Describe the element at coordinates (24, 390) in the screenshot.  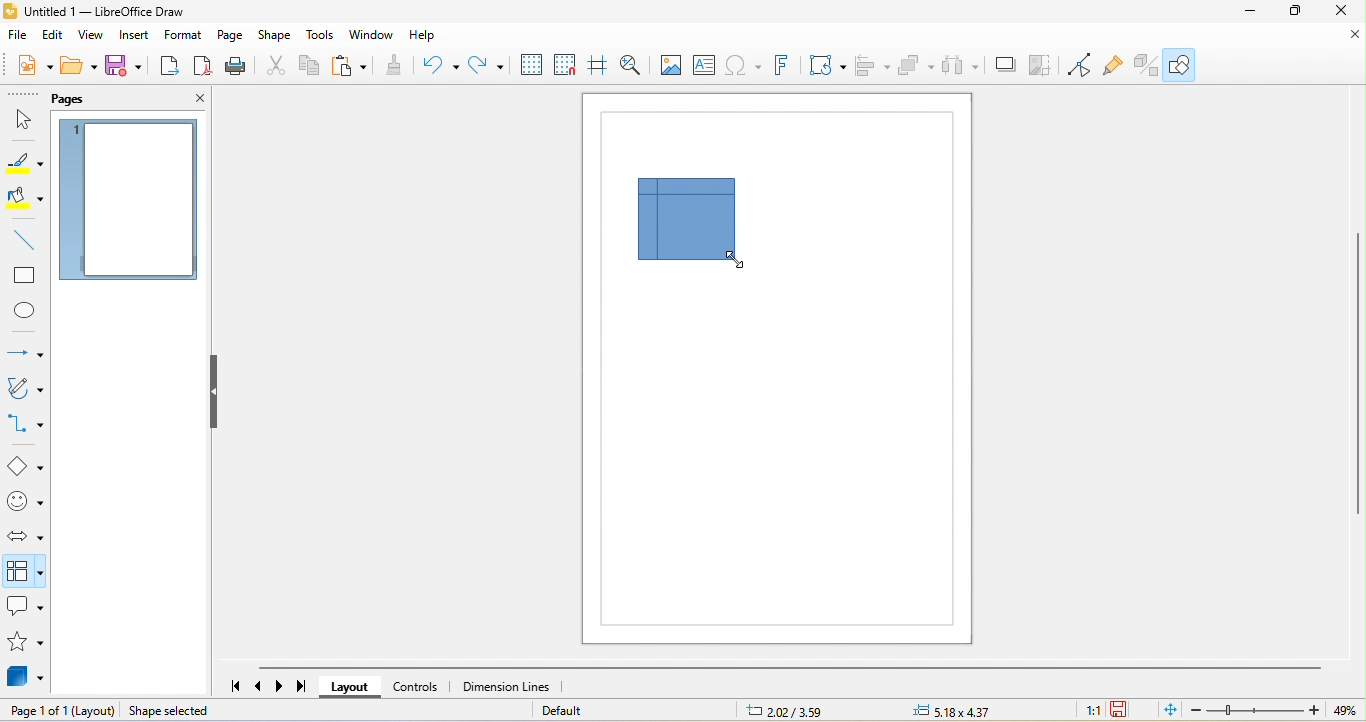
I see `curve and polygons` at that location.